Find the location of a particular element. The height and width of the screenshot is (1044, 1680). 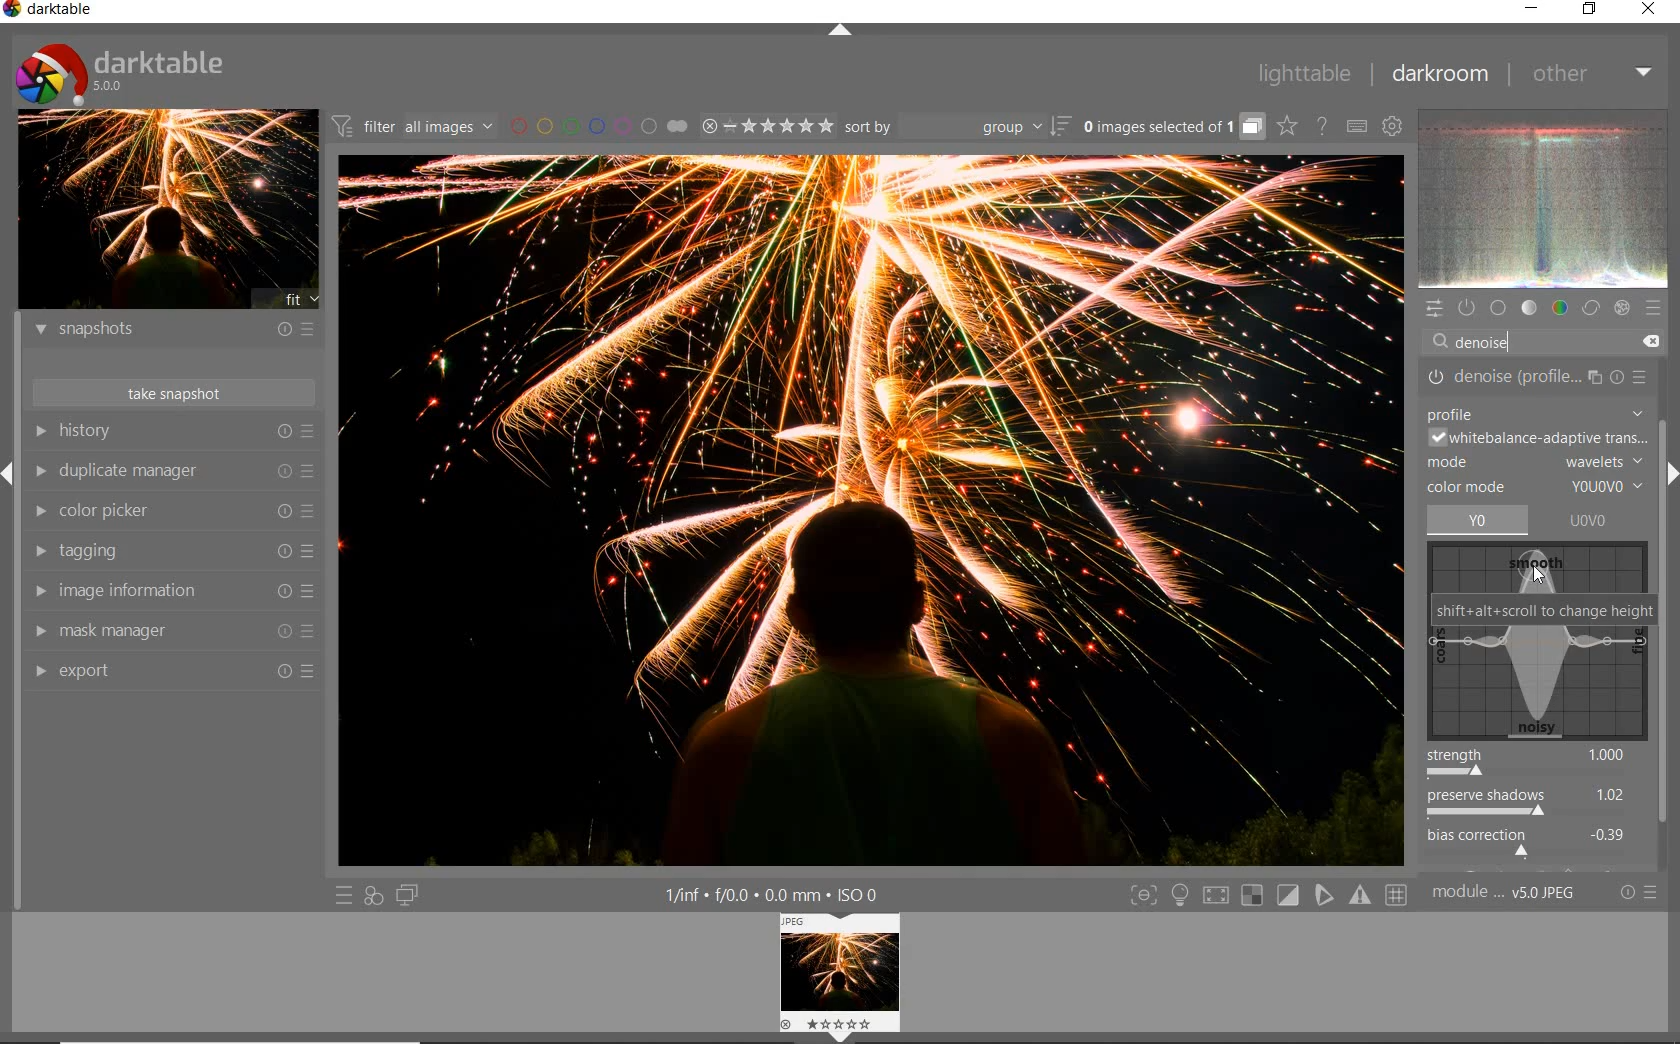

scrollbar is located at coordinates (1664, 603).